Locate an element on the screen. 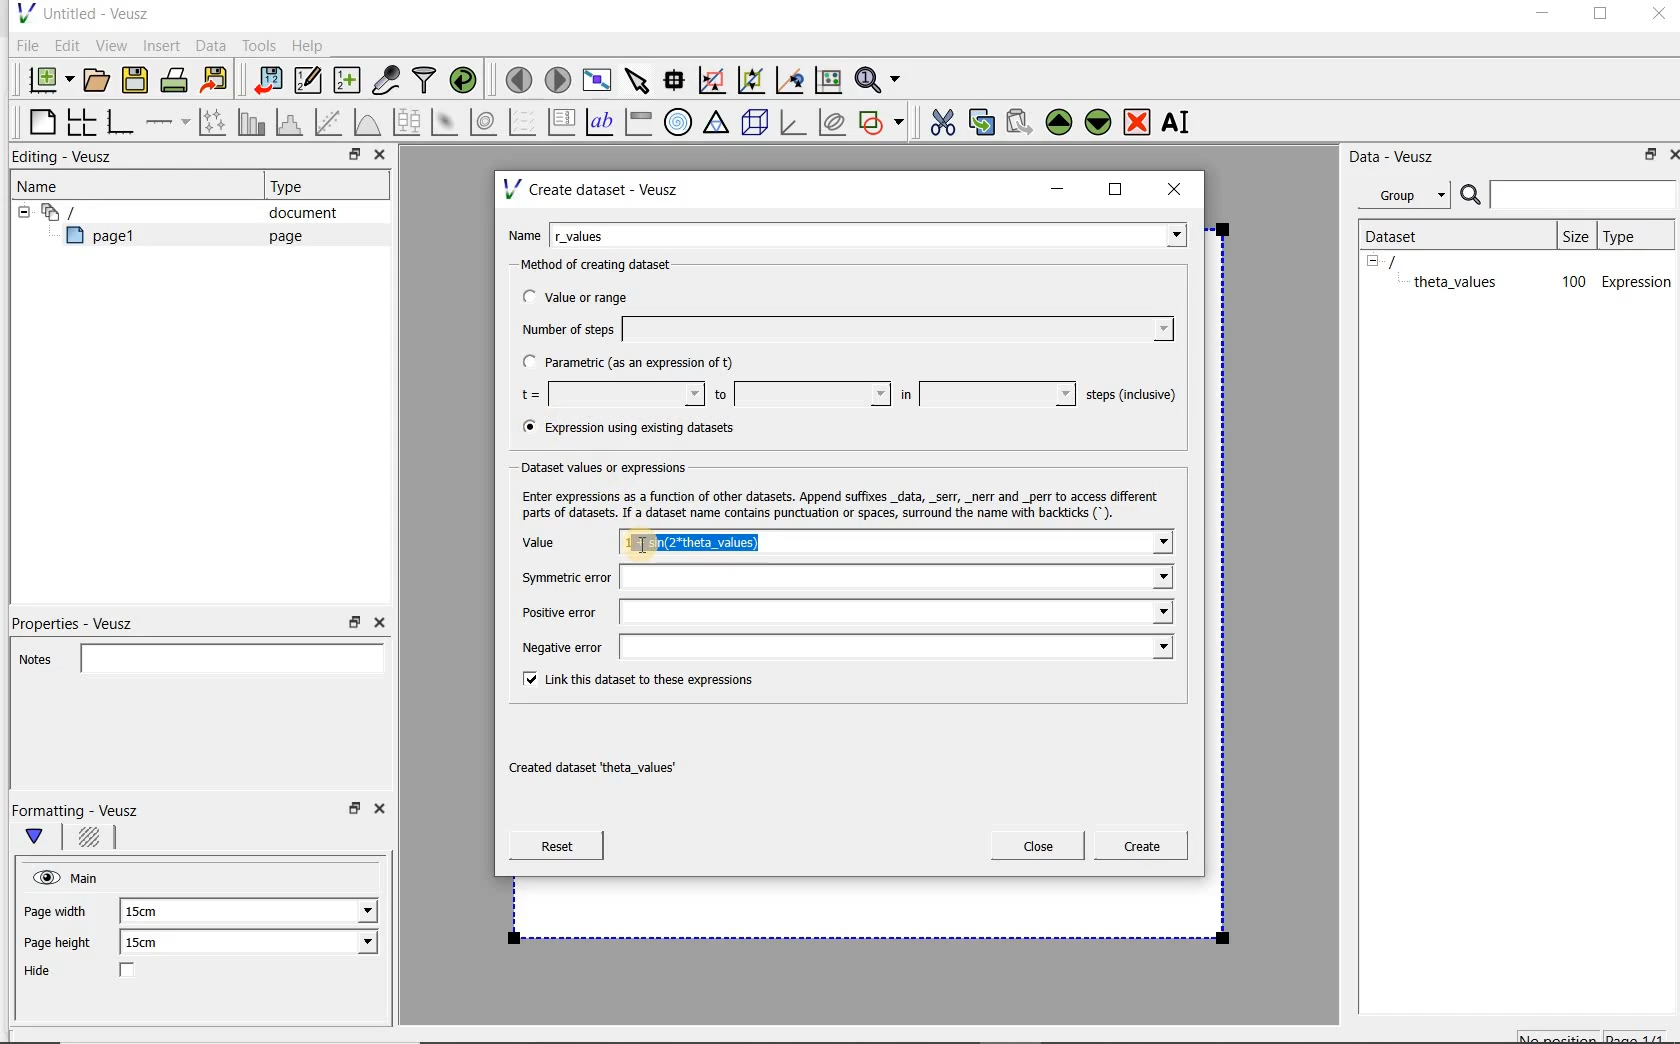  plot box plots is located at coordinates (406, 123).